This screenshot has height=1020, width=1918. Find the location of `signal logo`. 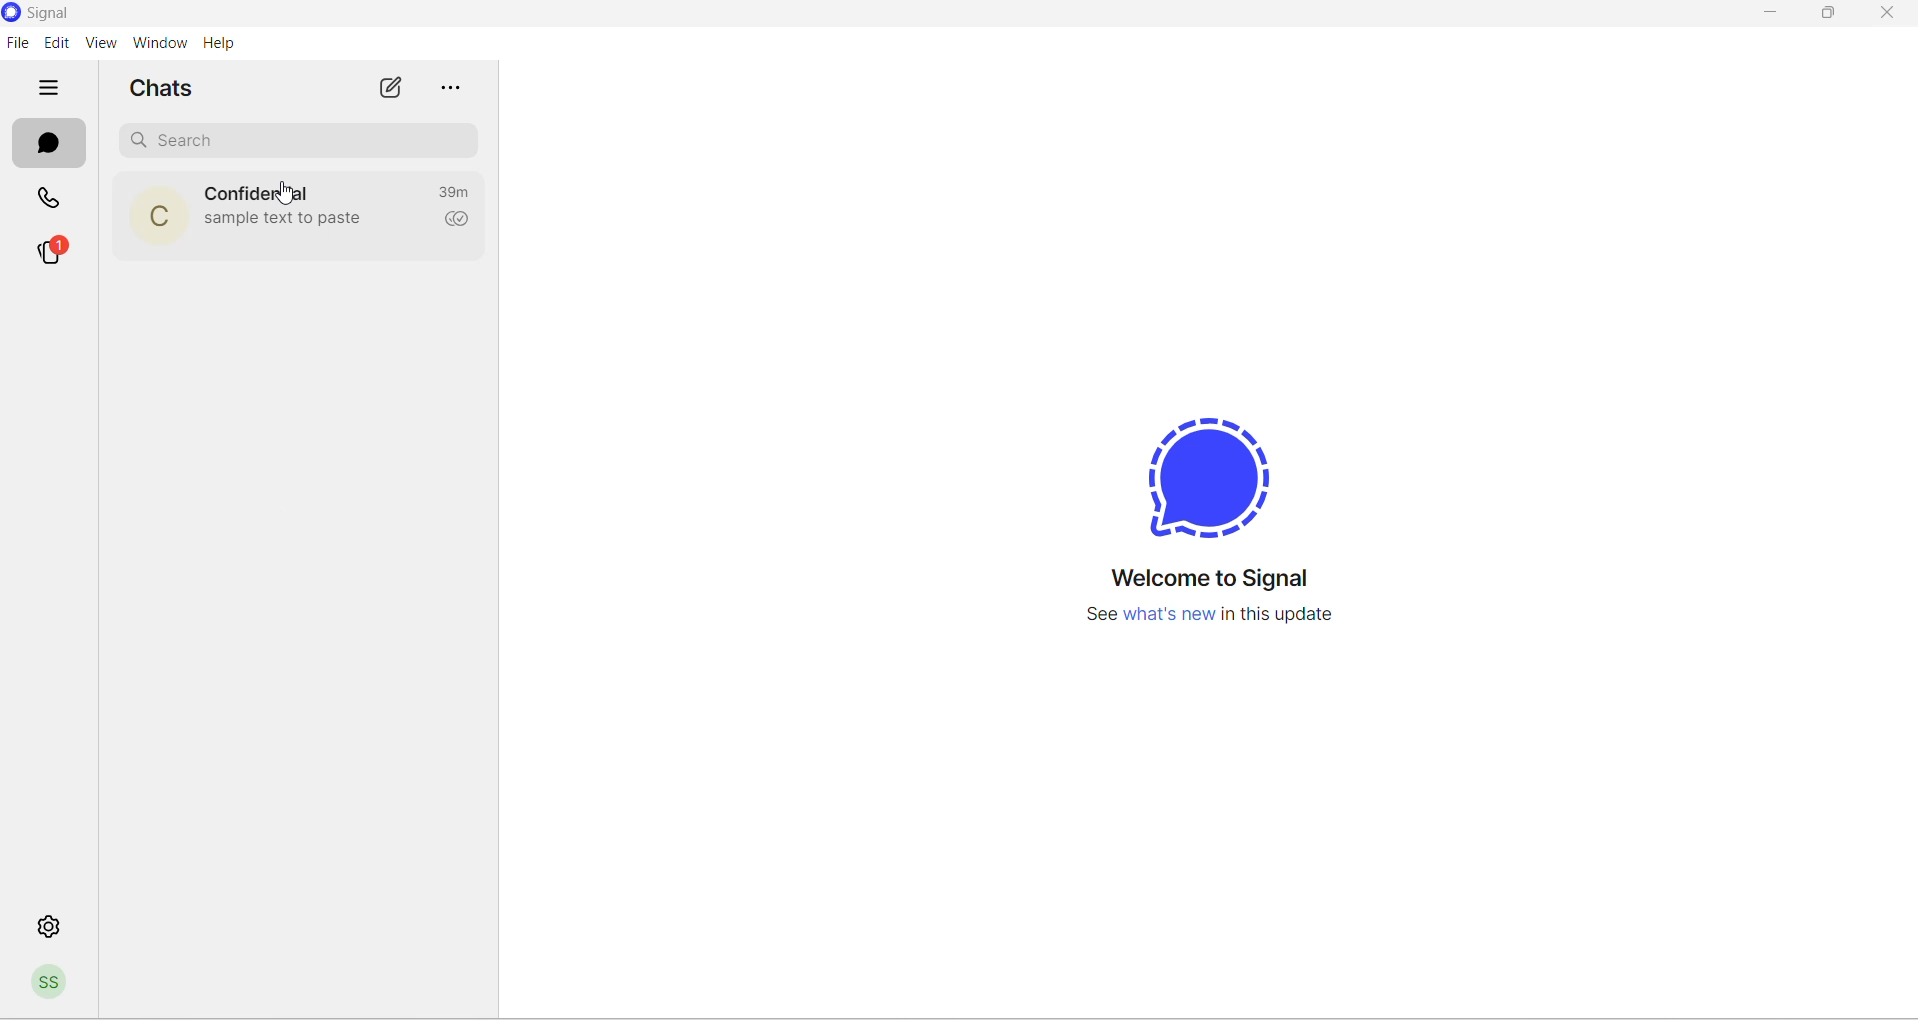

signal logo is located at coordinates (1190, 471).